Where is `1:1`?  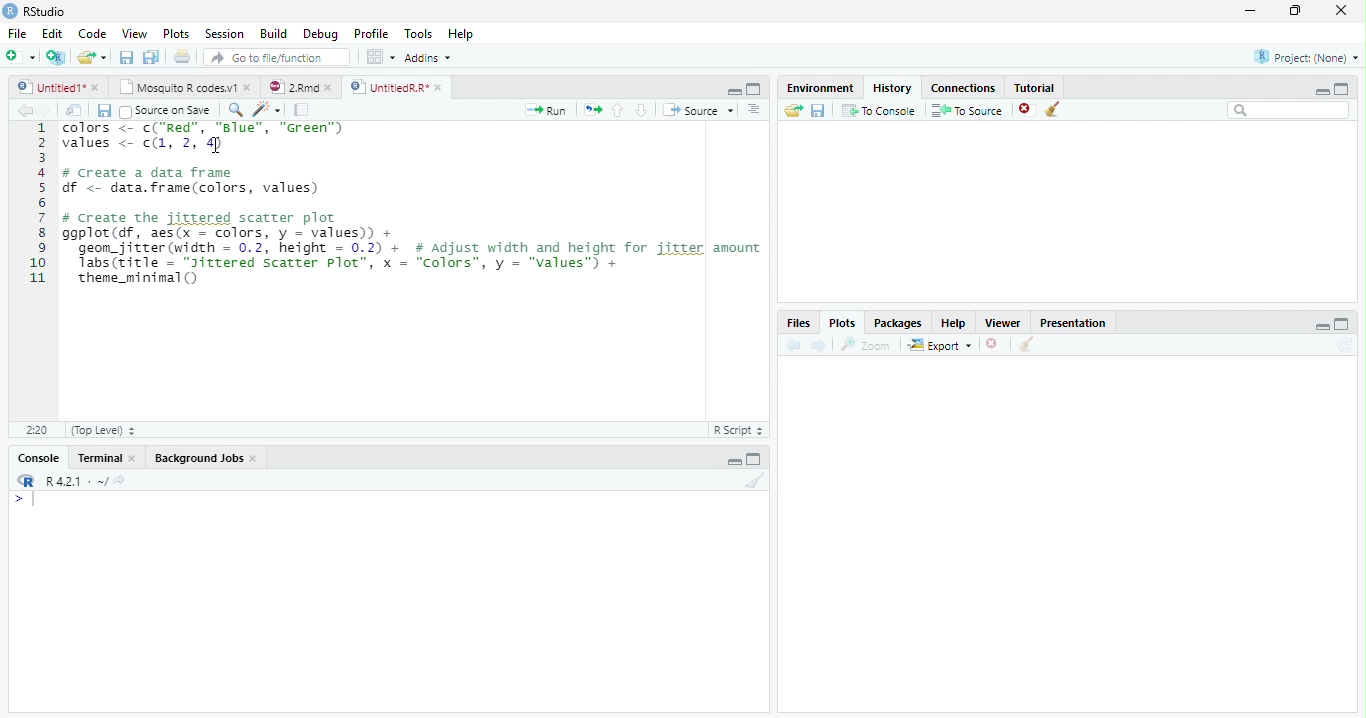 1:1 is located at coordinates (36, 430).